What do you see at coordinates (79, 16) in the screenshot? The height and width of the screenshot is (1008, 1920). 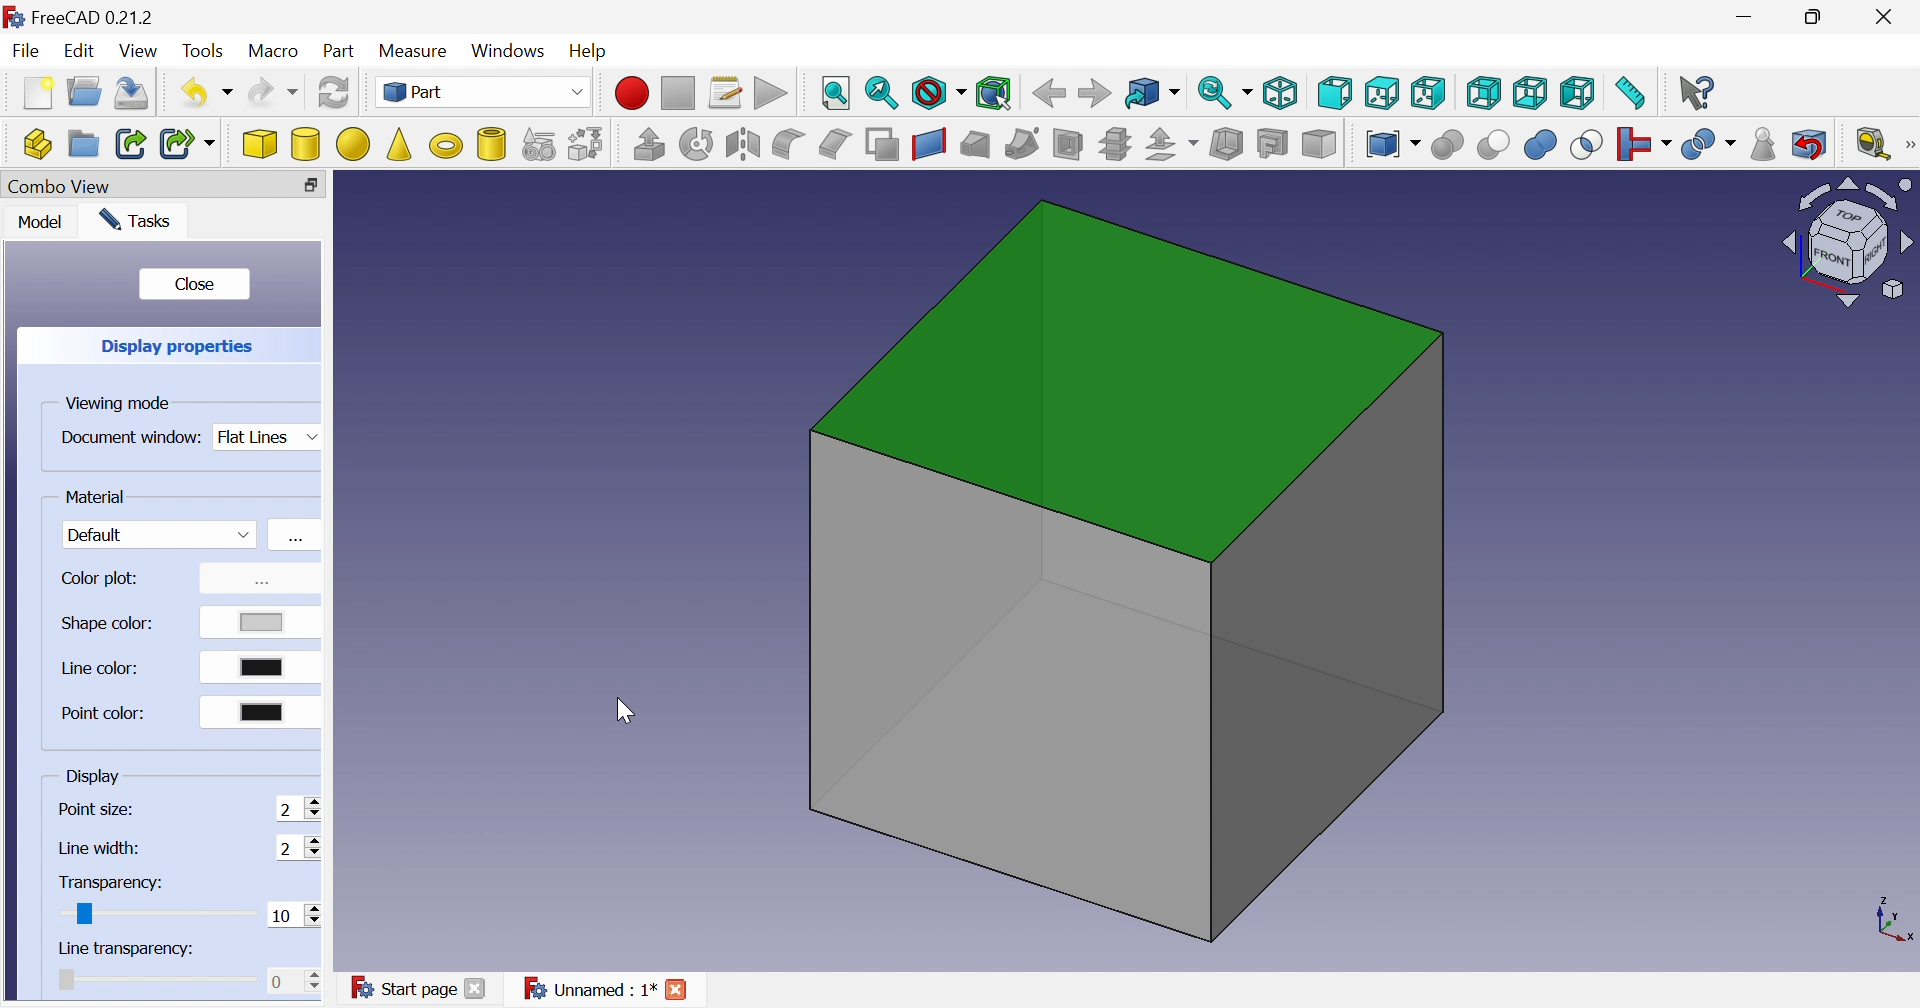 I see `FreeCAD 0.21.2` at bounding box center [79, 16].